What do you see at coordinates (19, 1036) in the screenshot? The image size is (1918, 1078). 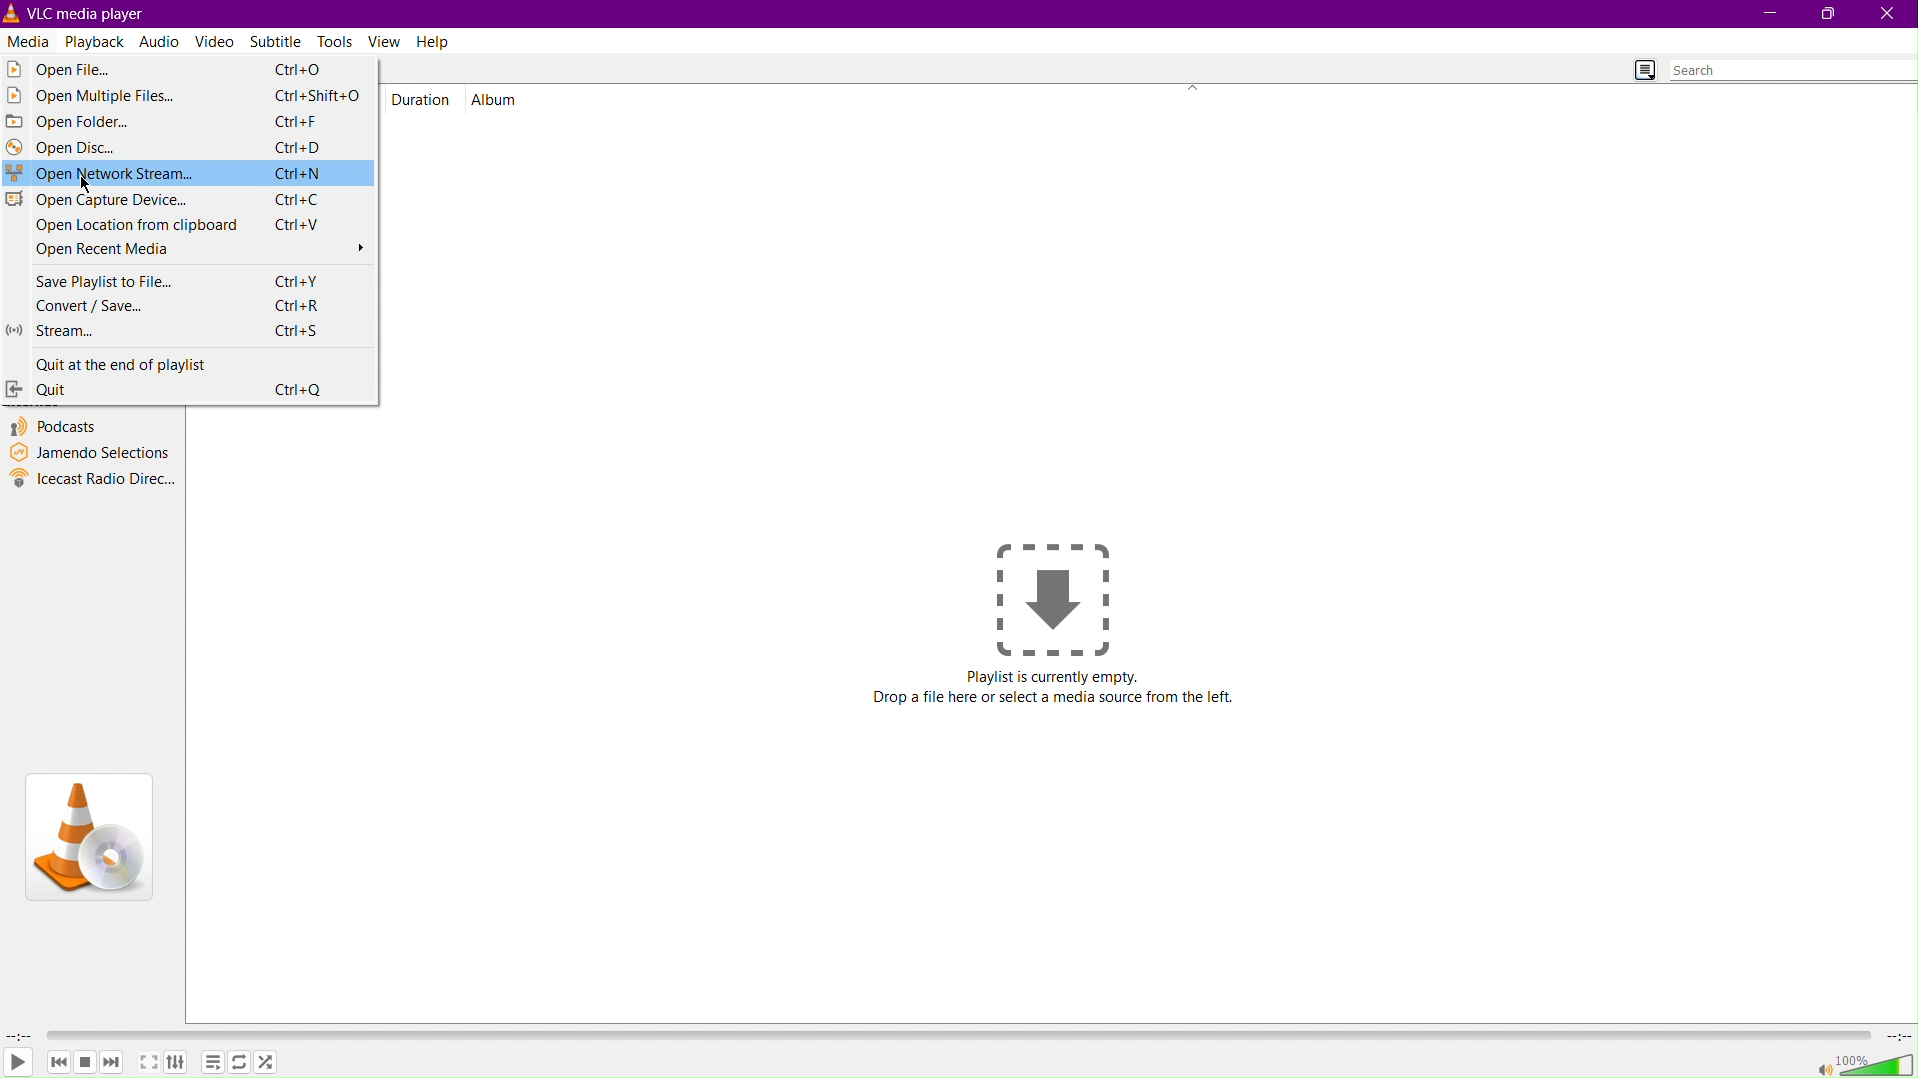 I see `Played time` at bounding box center [19, 1036].